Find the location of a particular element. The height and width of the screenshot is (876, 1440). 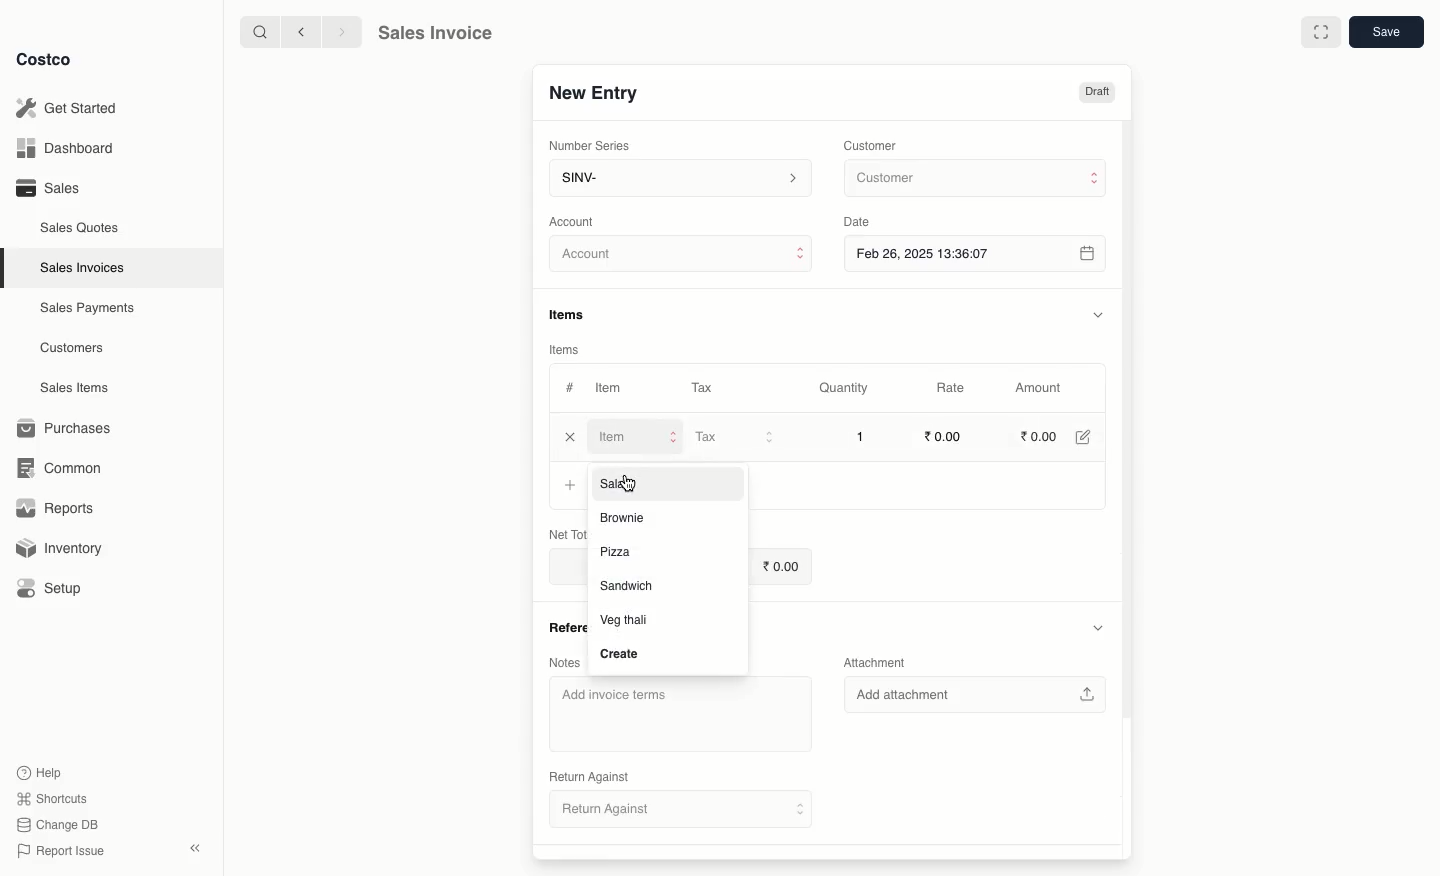

Change DB is located at coordinates (54, 823).